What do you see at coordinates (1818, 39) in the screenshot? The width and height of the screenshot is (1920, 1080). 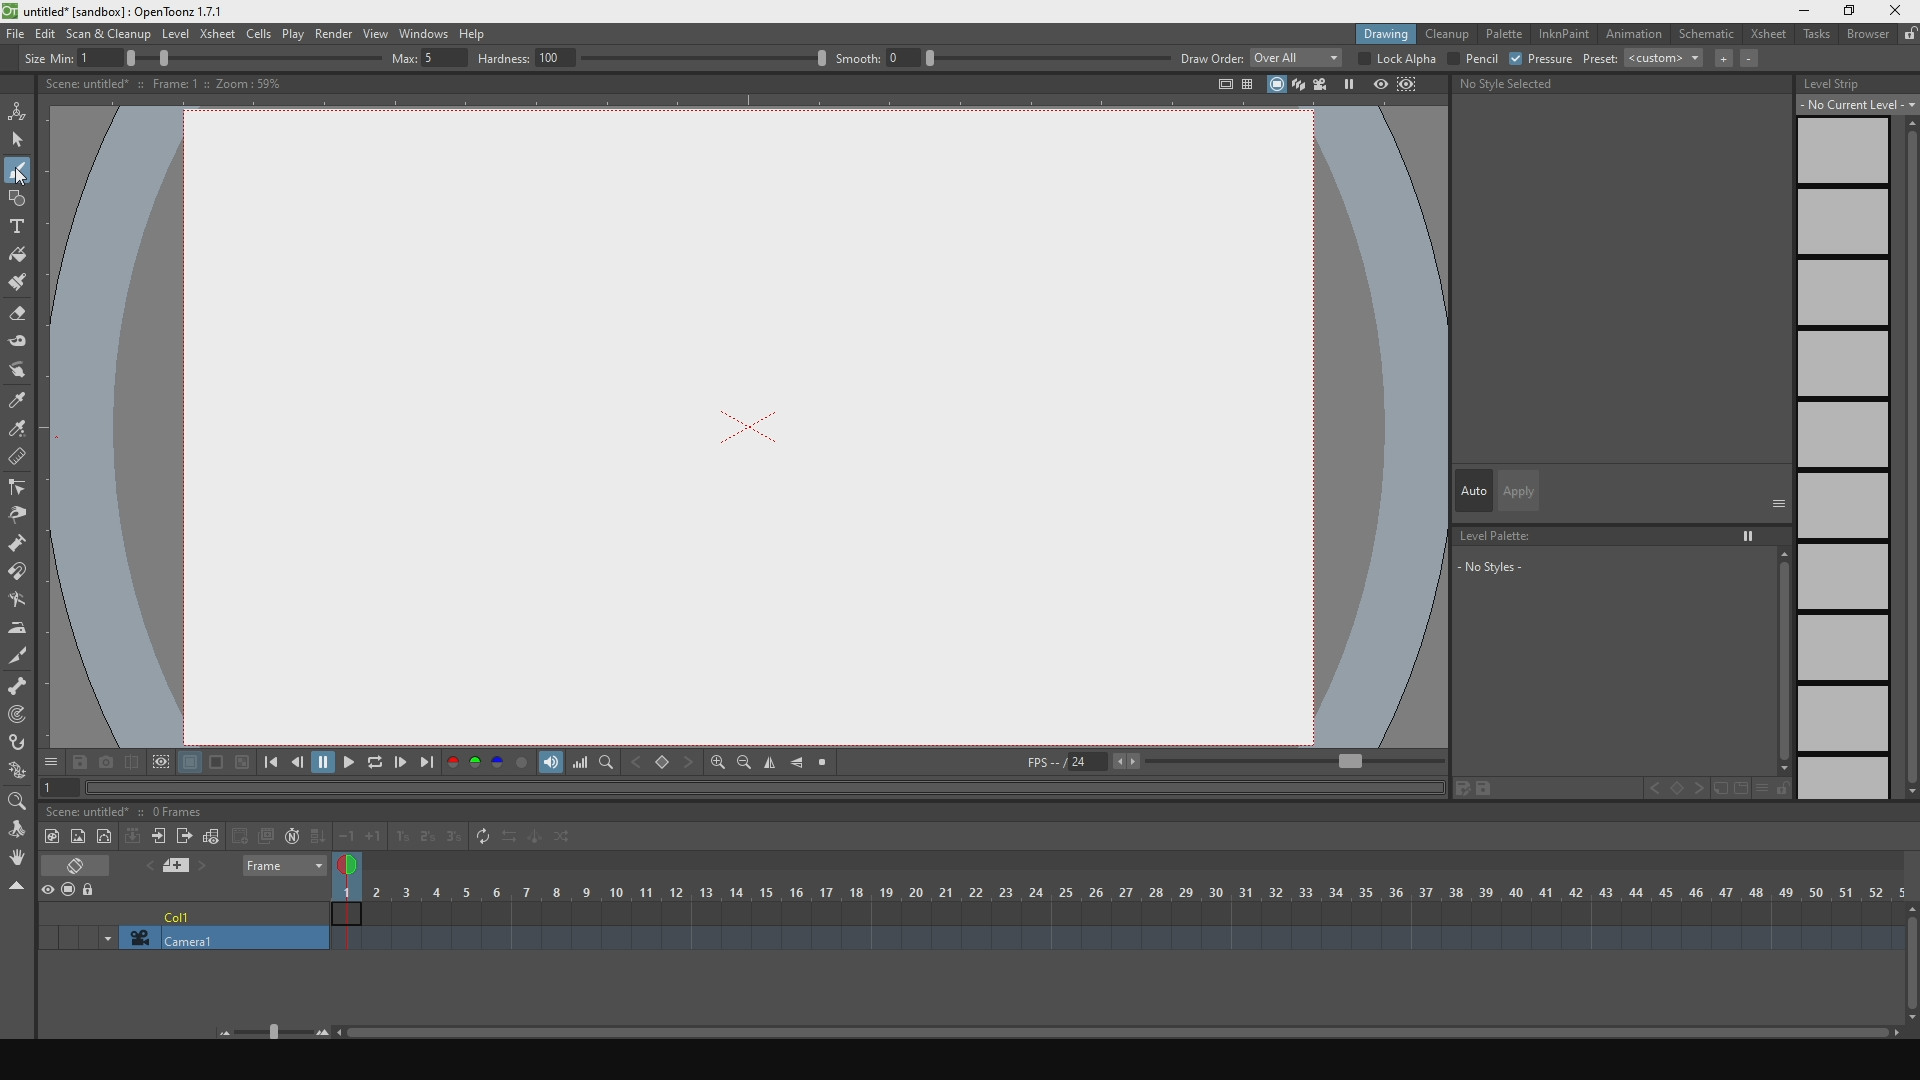 I see `tasks` at bounding box center [1818, 39].